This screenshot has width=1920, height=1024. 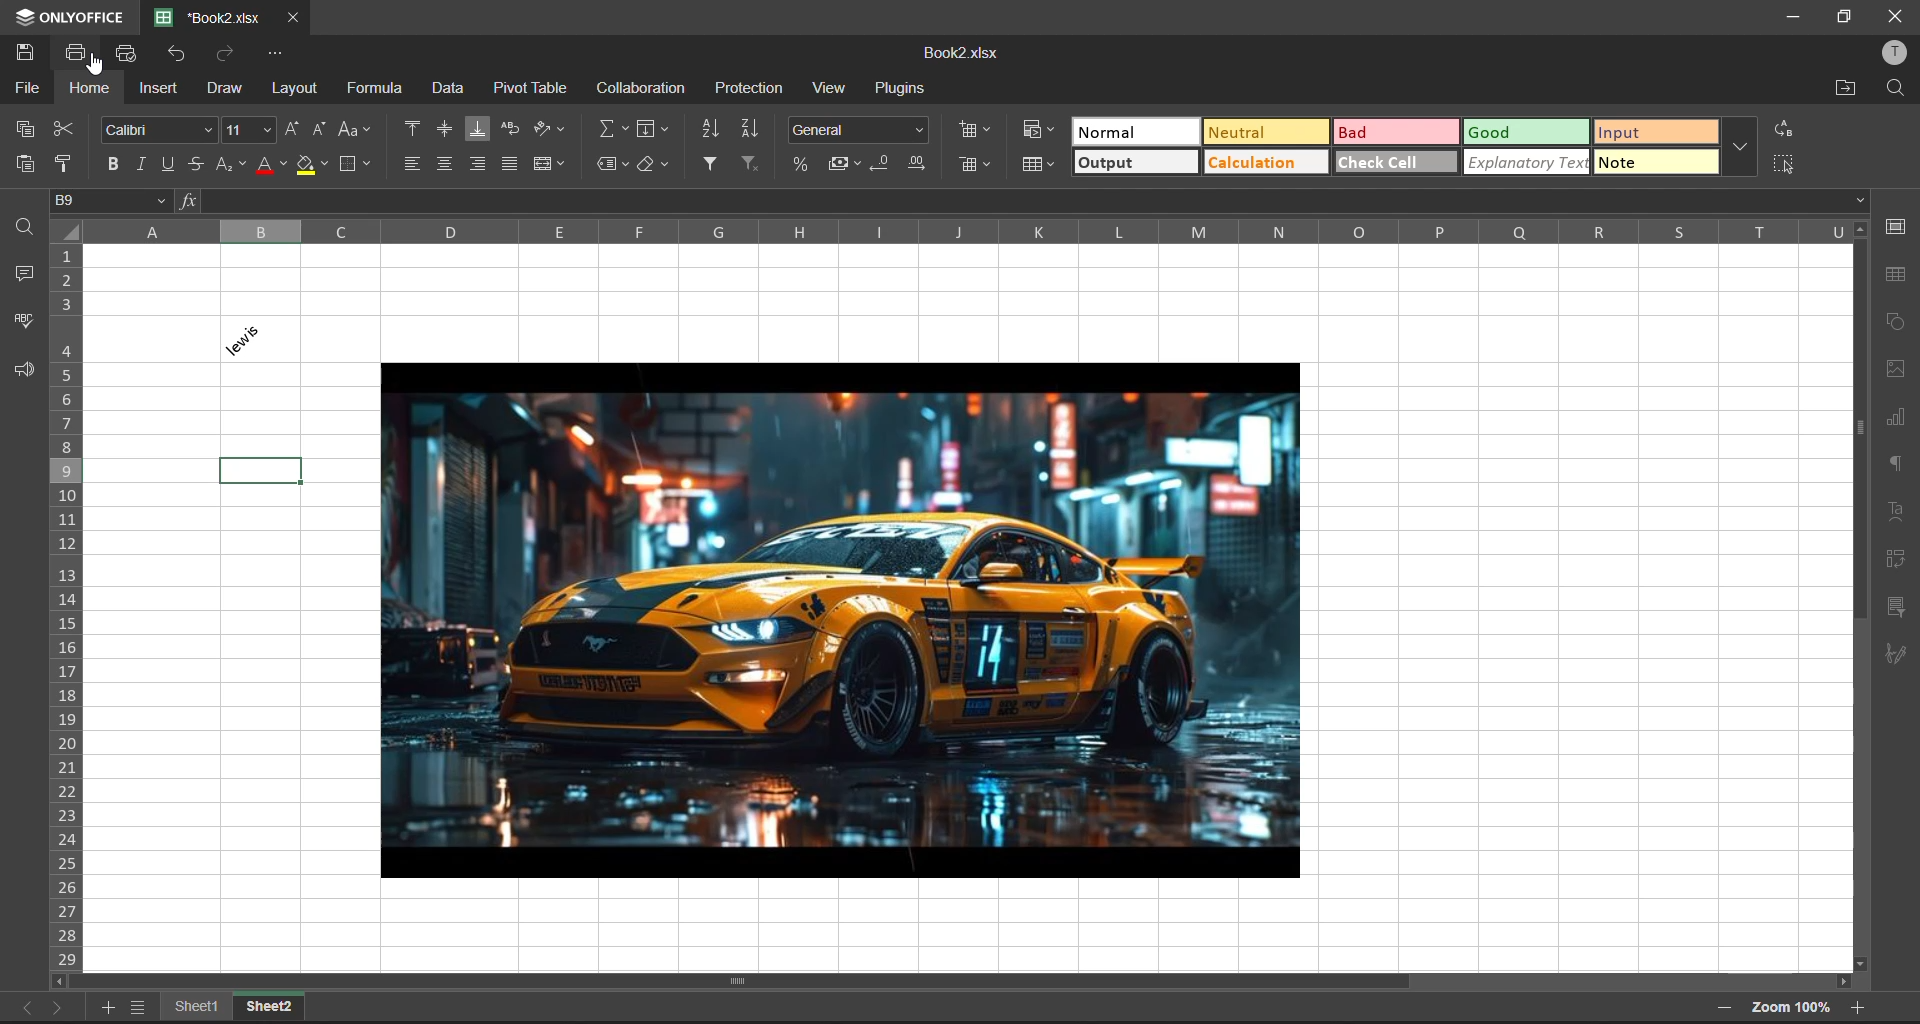 What do you see at coordinates (613, 165) in the screenshot?
I see `named ranges` at bounding box center [613, 165].